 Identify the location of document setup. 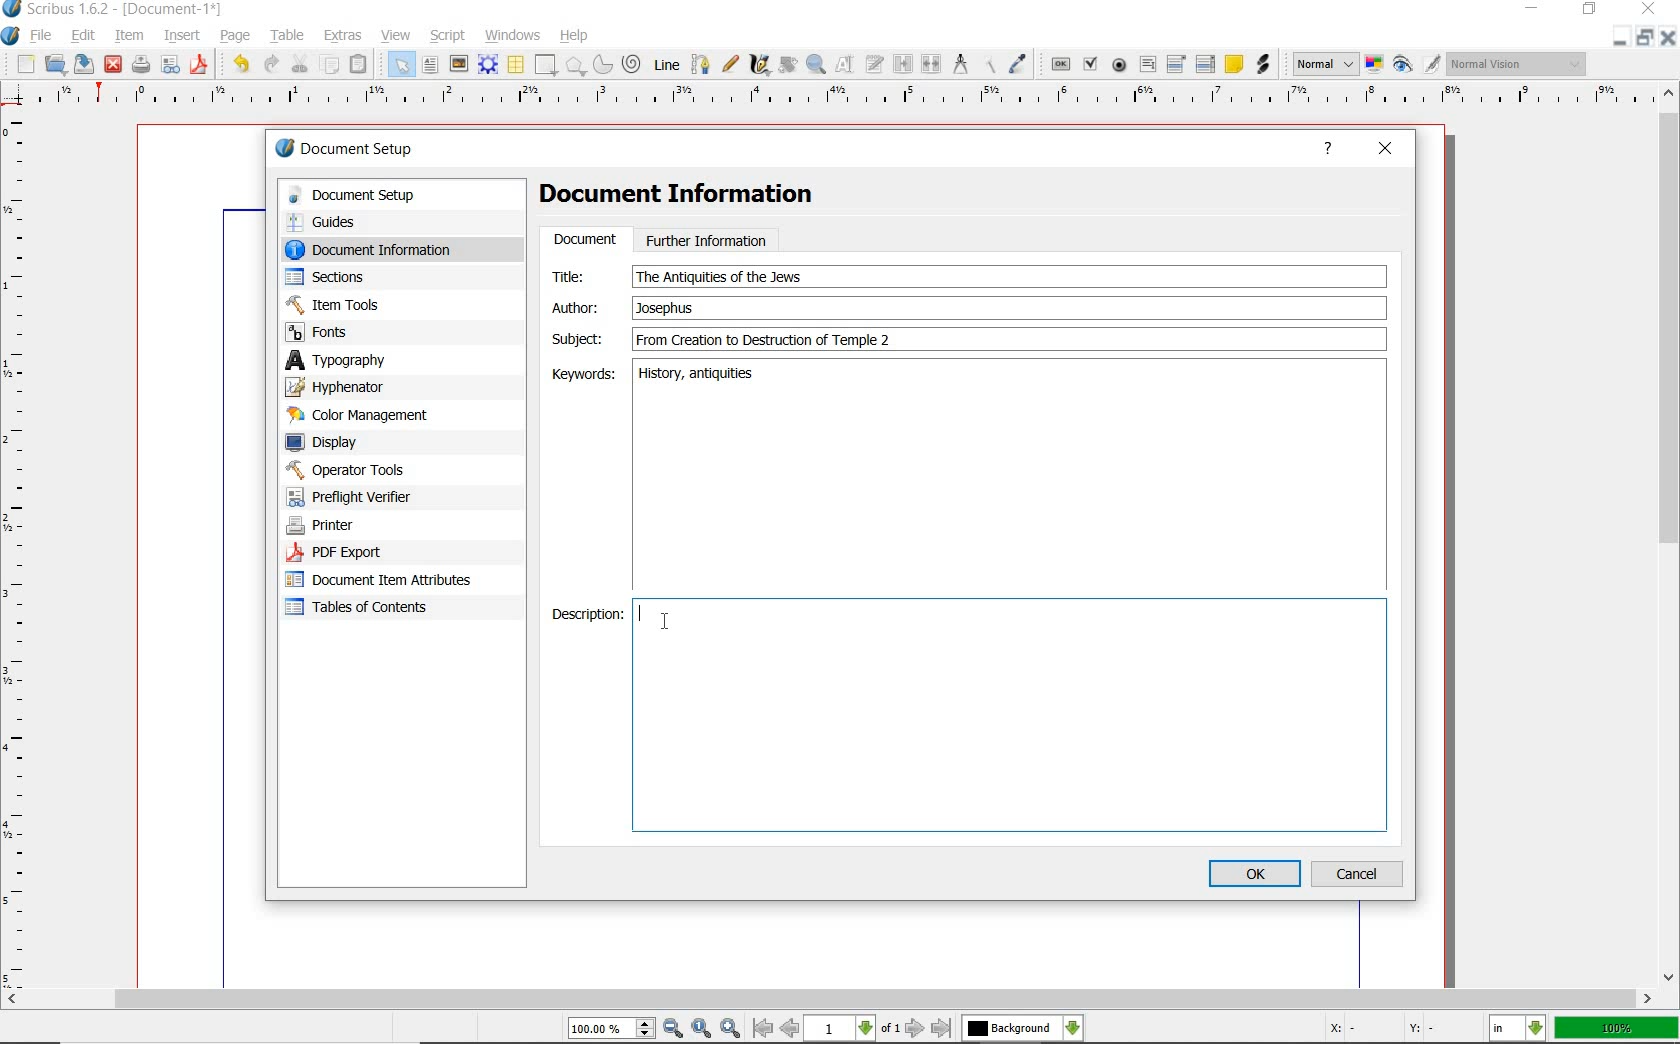
(346, 148).